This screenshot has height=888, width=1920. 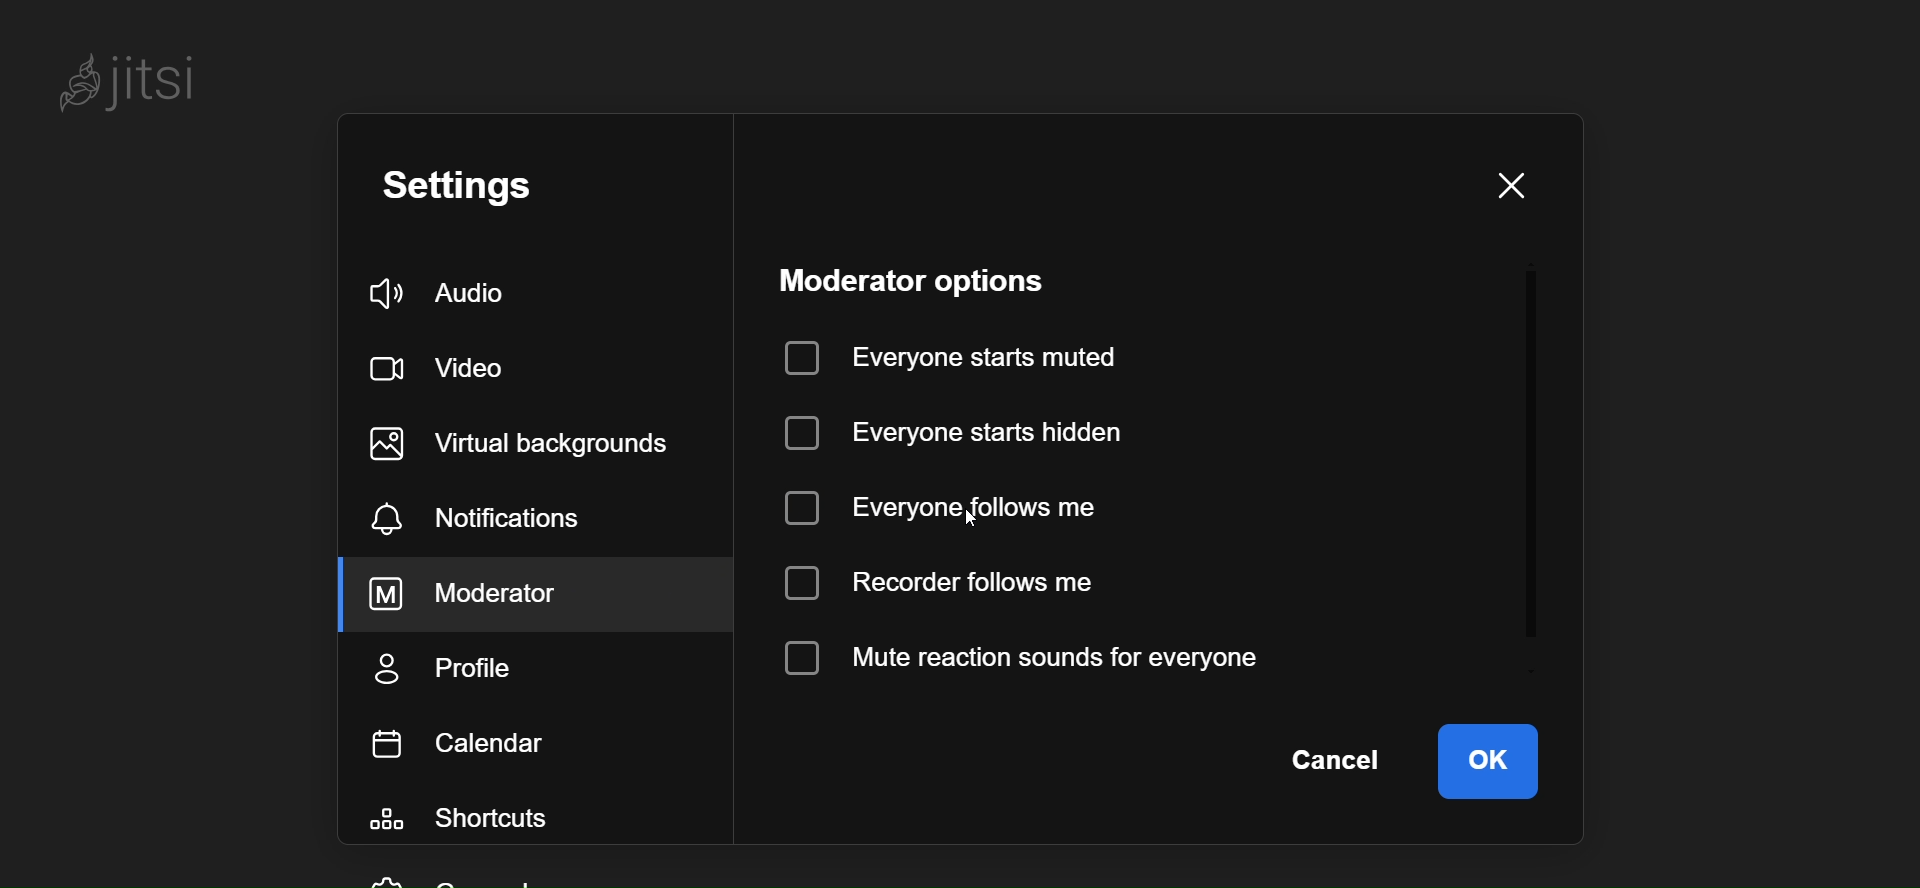 I want to click on audio, so click(x=448, y=293).